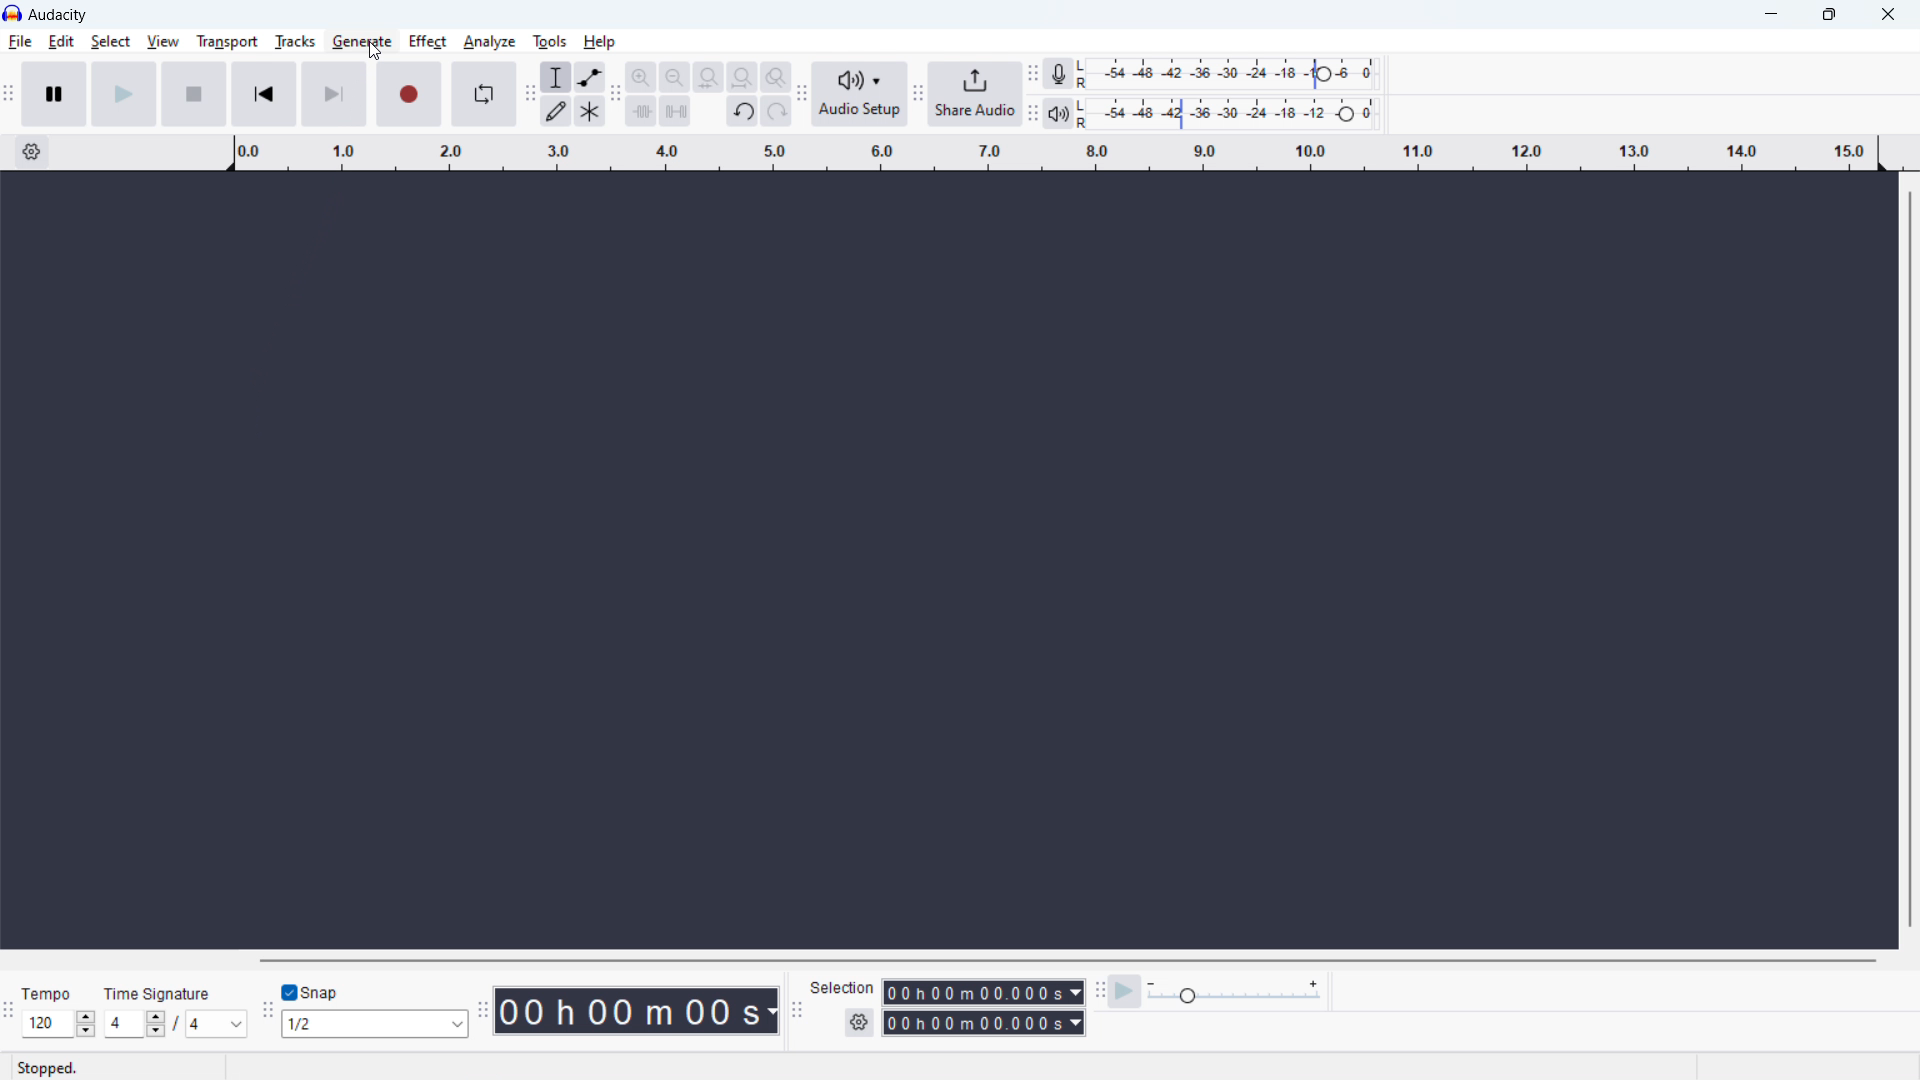 The width and height of the screenshot is (1920, 1080). Describe the element at coordinates (376, 1024) in the screenshot. I see `select snapping` at that location.